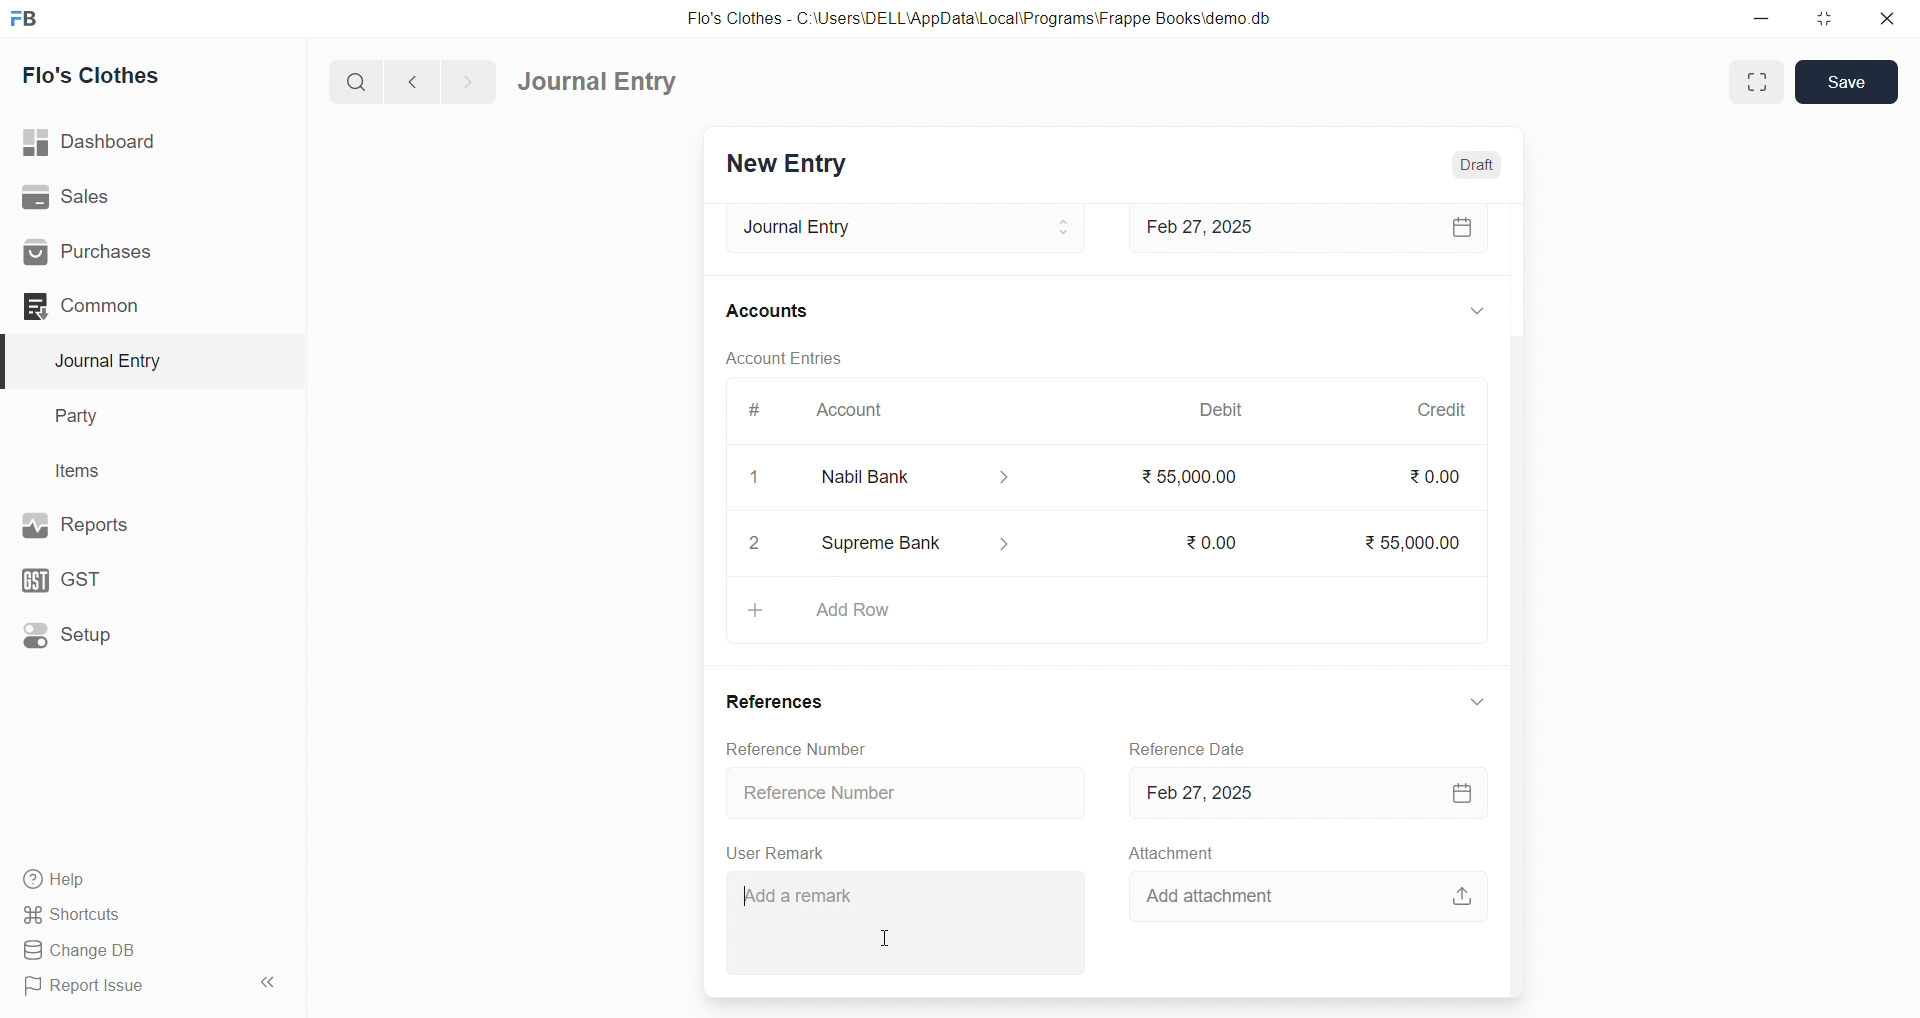  Describe the element at coordinates (760, 546) in the screenshot. I see `2` at that location.